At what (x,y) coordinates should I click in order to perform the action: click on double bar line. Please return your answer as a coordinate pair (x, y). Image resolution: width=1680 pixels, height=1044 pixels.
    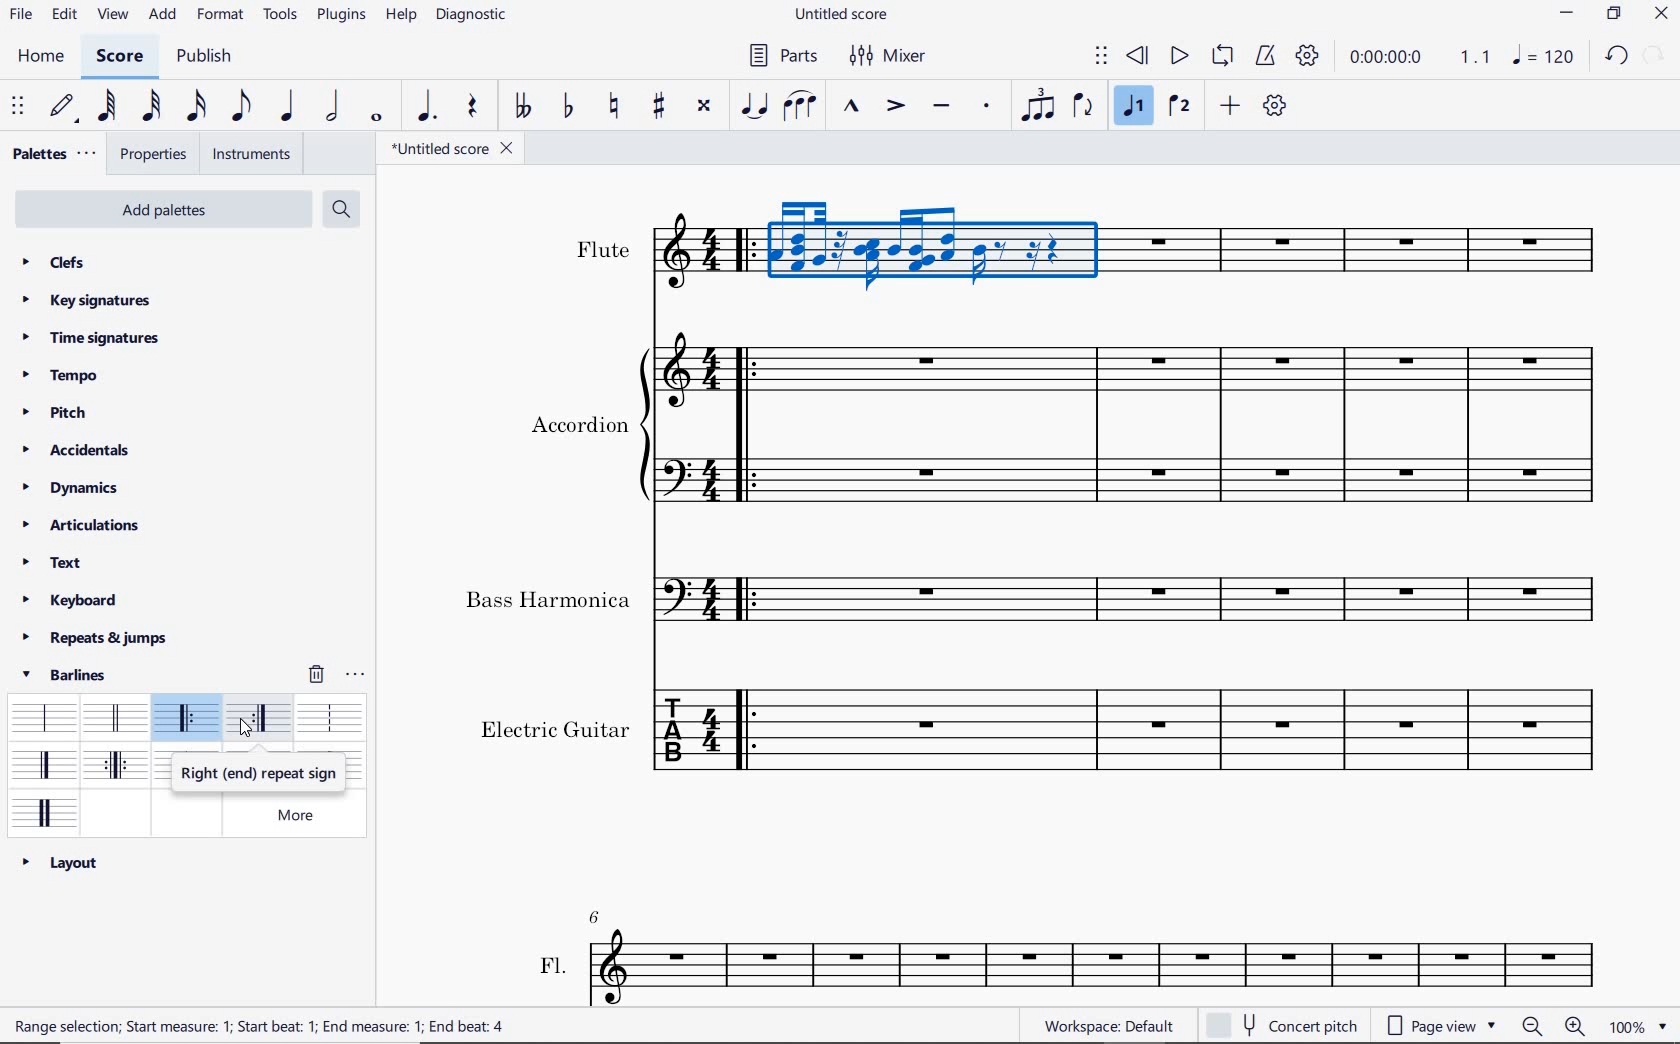
    Looking at the image, I should click on (114, 717).